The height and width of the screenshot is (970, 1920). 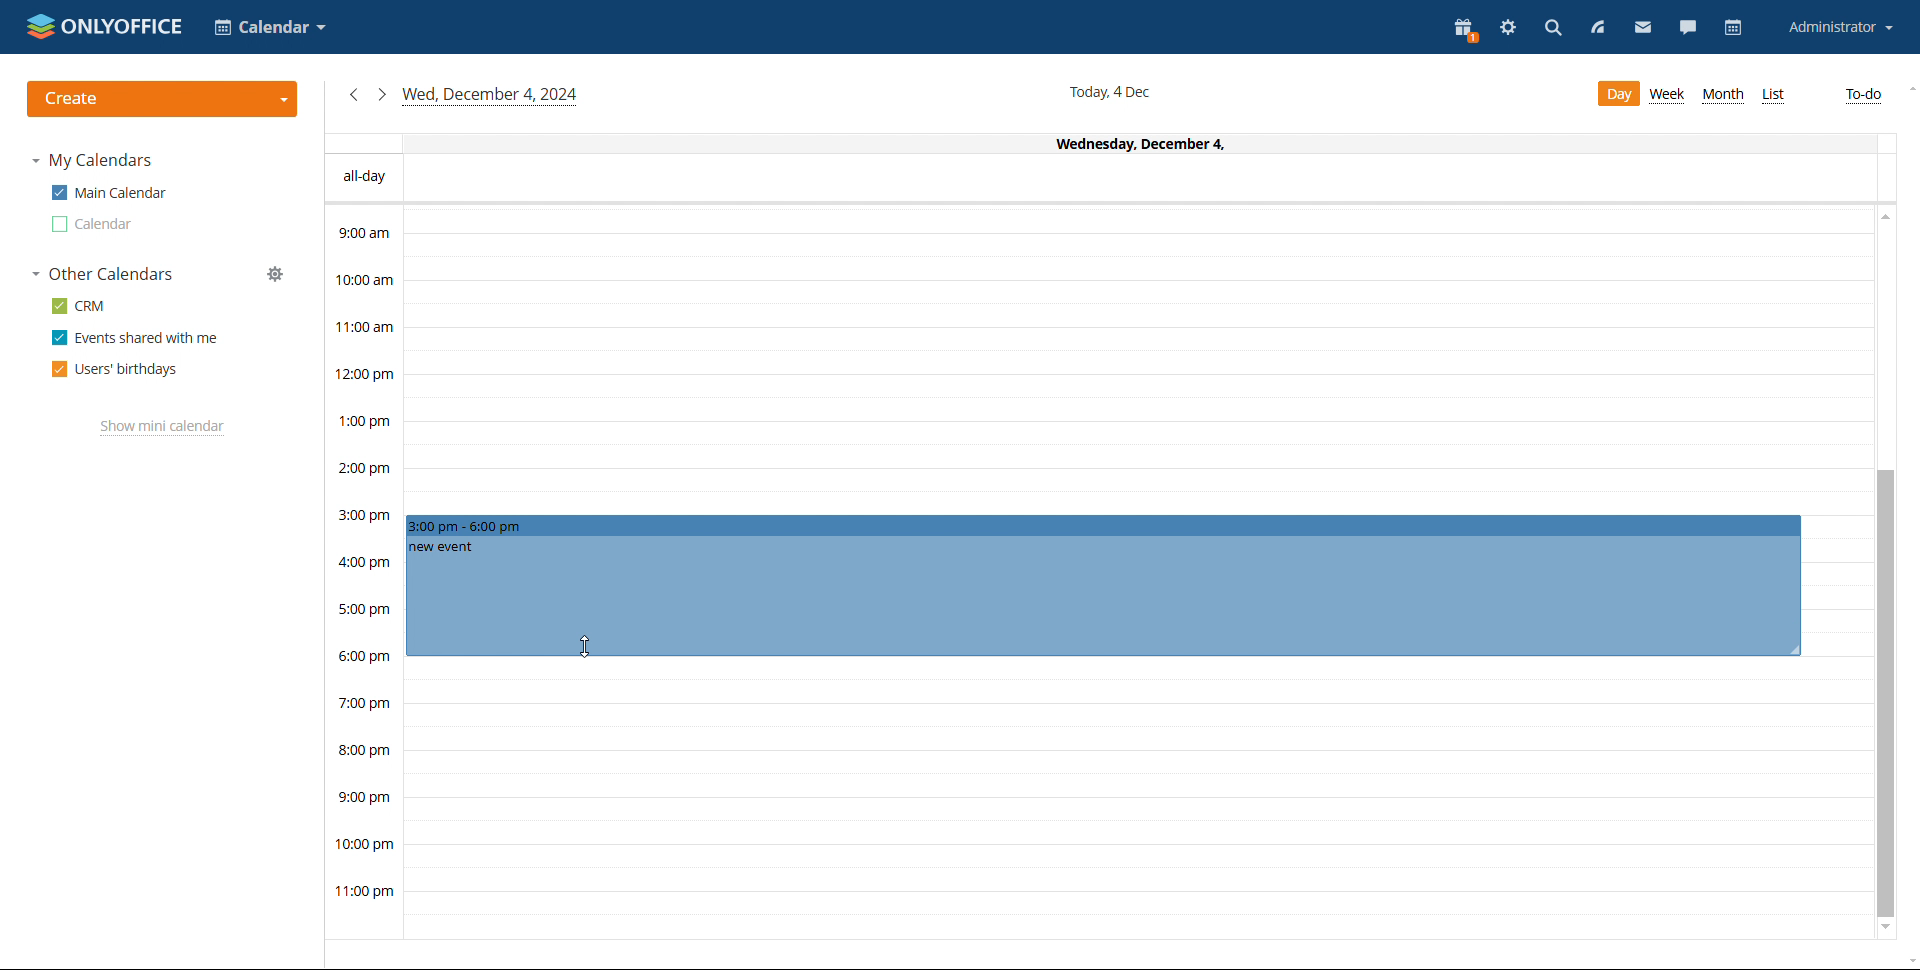 What do you see at coordinates (1113, 91) in the screenshot?
I see `current date` at bounding box center [1113, 91].